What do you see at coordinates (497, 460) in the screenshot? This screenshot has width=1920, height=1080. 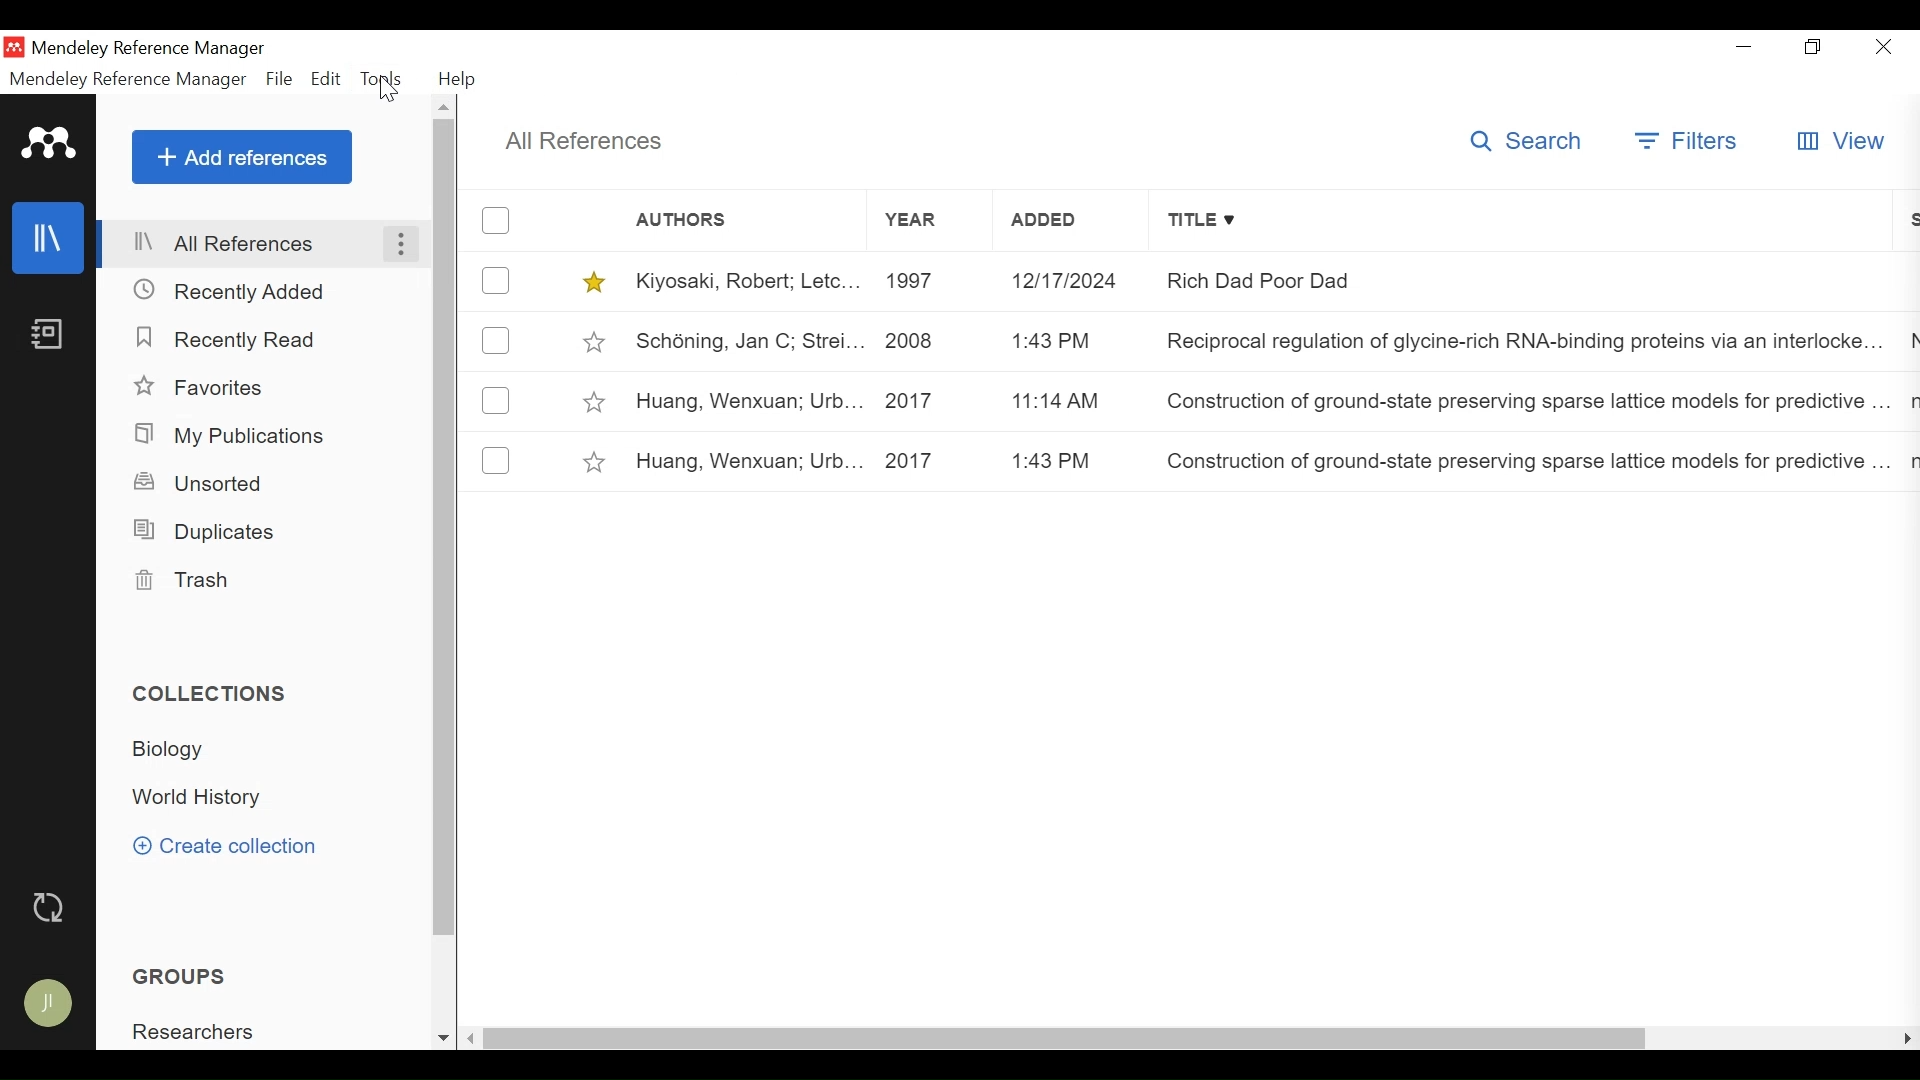 I see `(un)select` at bounding box center [497, 460].